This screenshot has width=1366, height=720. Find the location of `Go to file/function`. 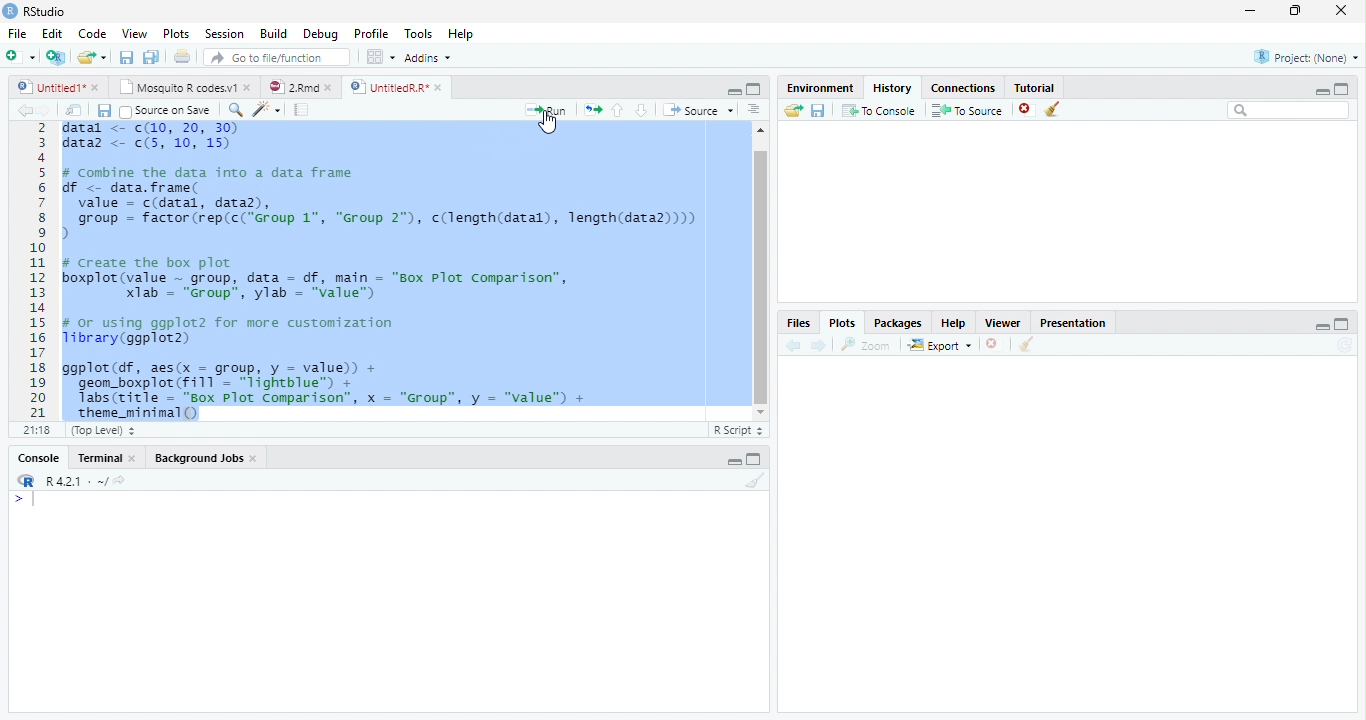

Go to file/function is located at coordinates (278, 57).